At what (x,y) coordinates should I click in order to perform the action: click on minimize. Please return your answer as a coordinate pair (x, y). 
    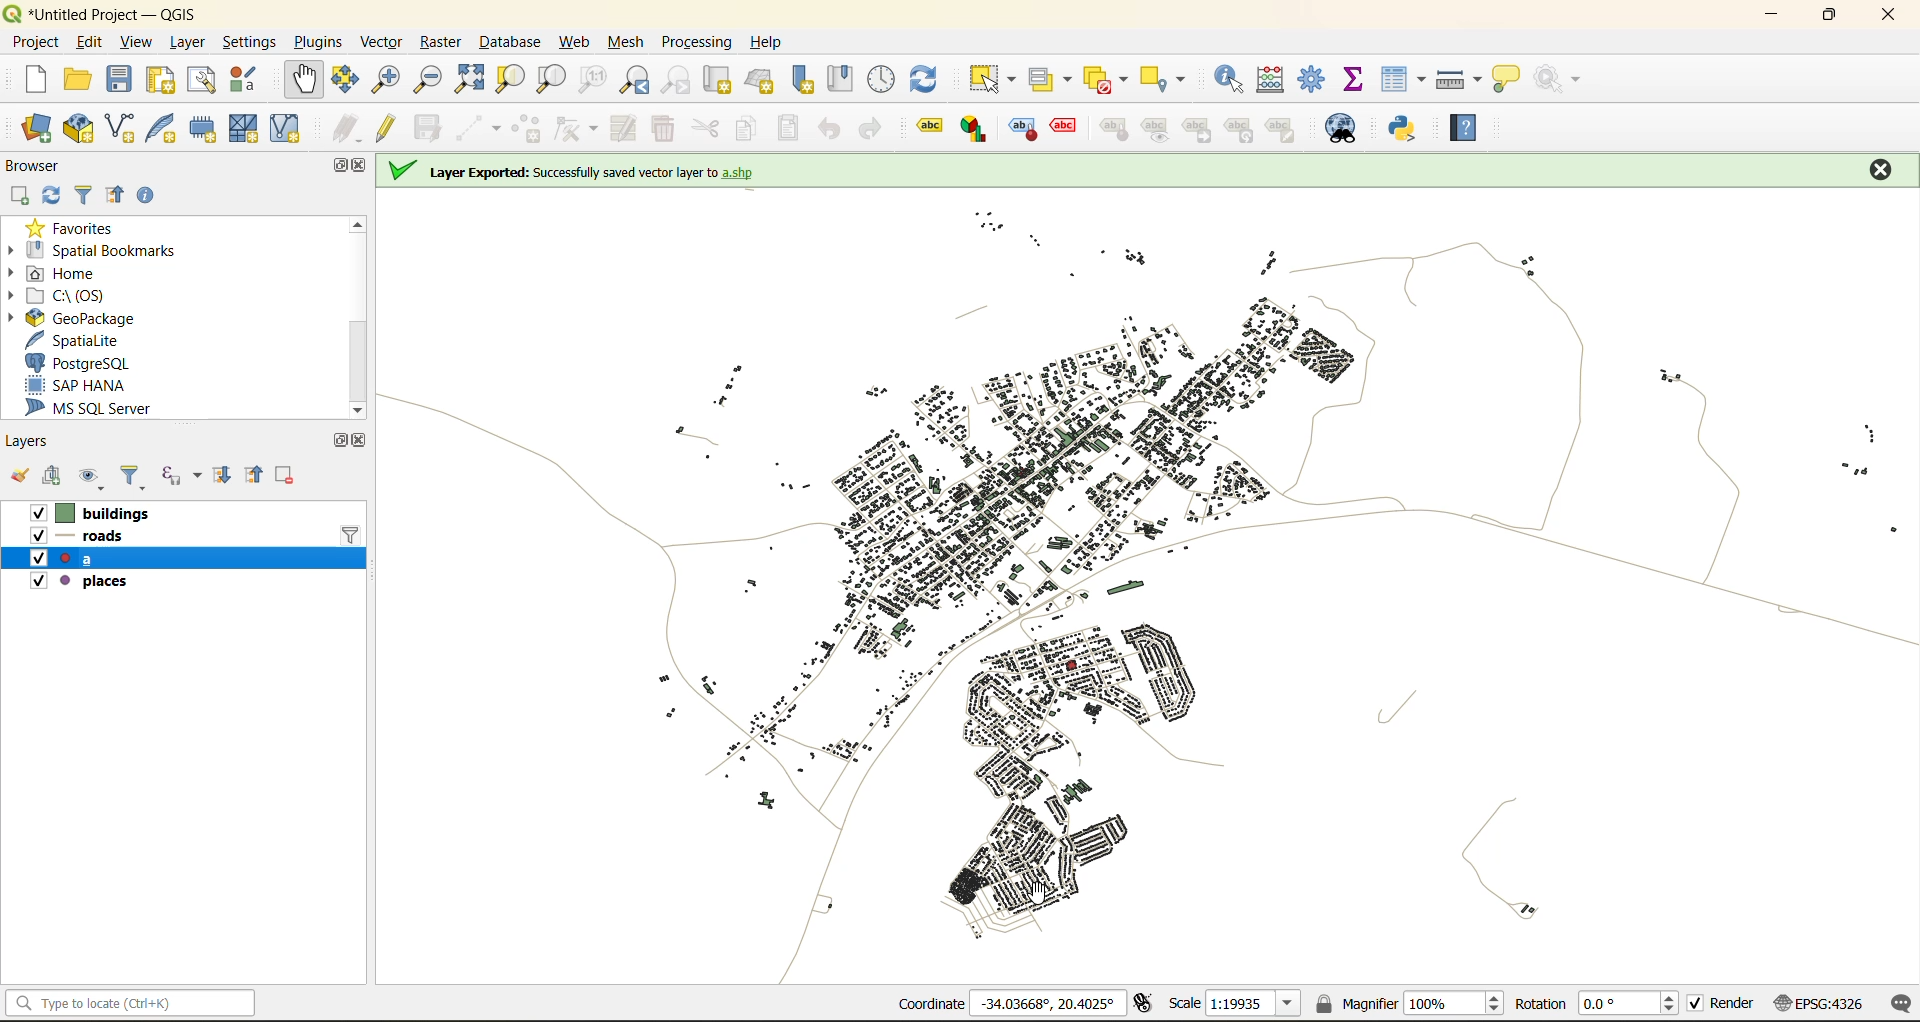
    Looking at the image, I should click on (1774, 18).